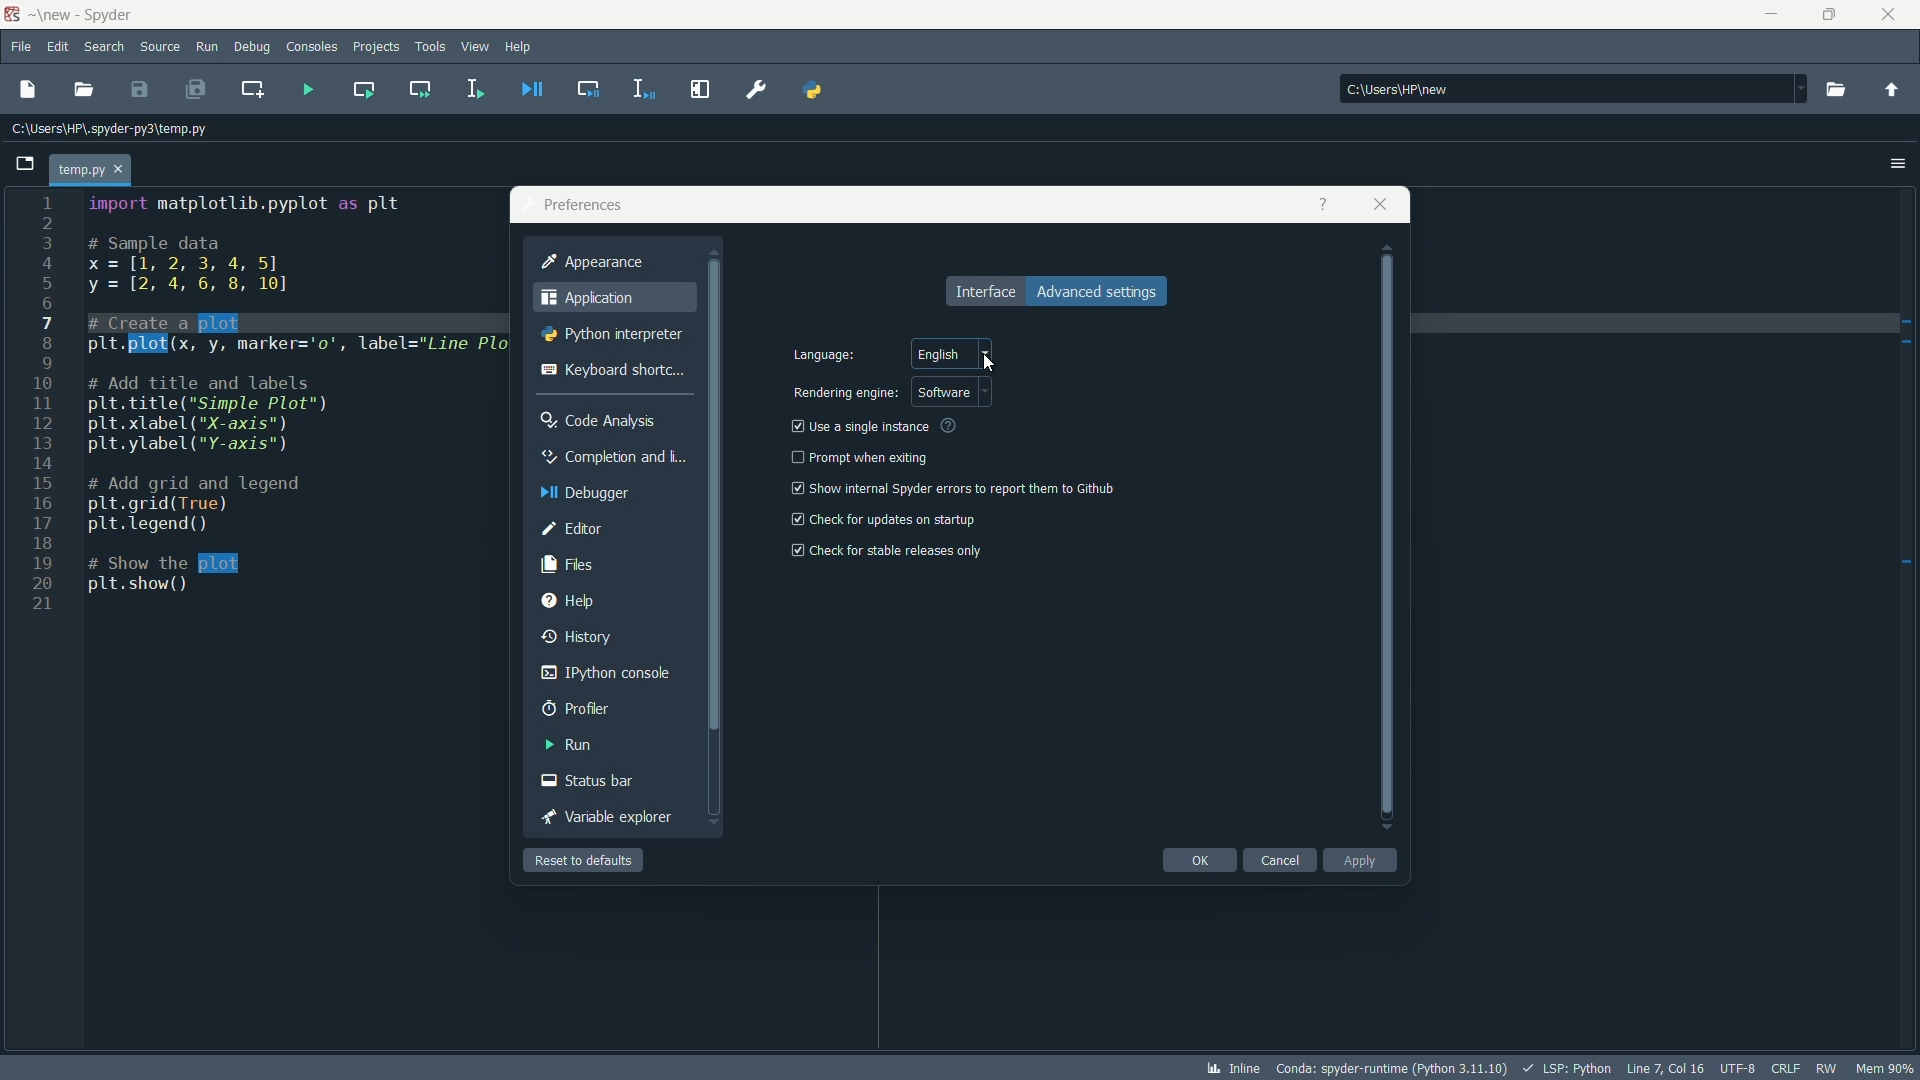 This screenshot has width=1920, height=1080. I want to click on maximize, so click(1832, 15).